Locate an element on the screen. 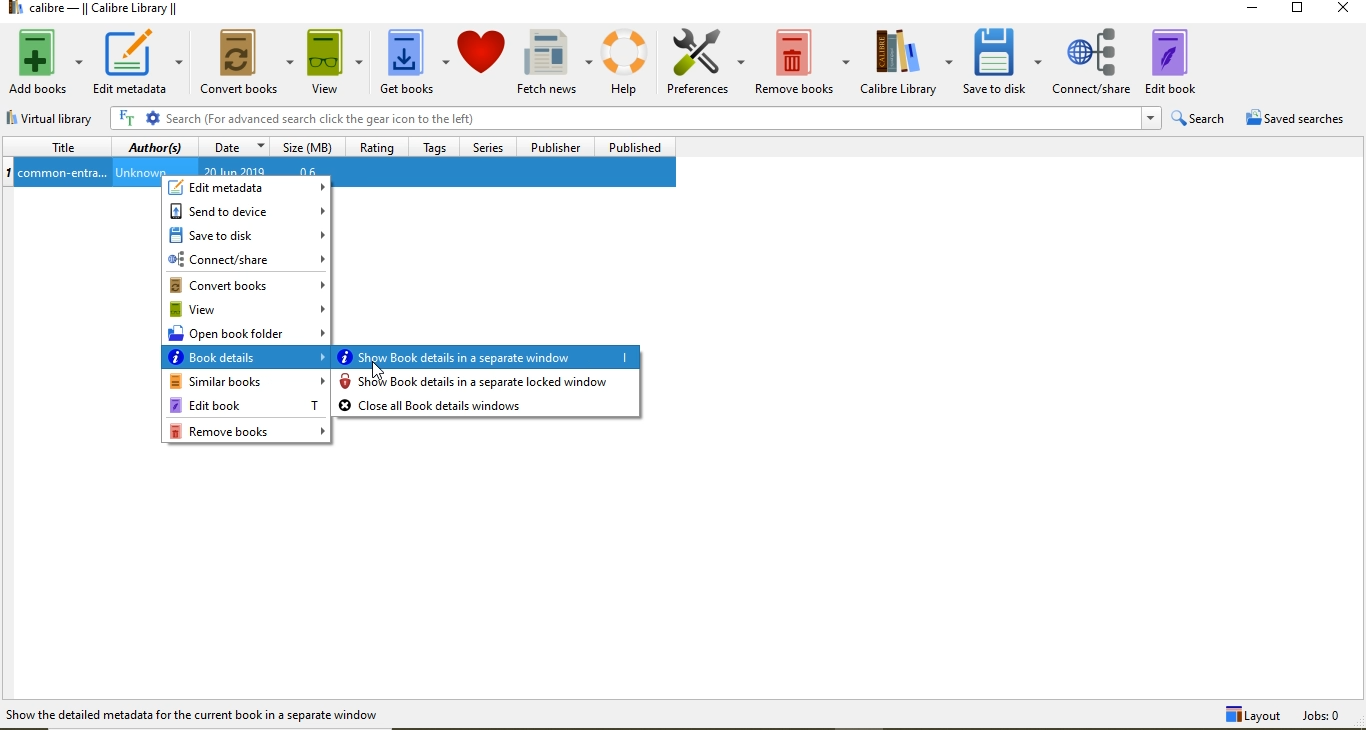 This screenshot has height=730, width=1366. saved searches is located at coordinates (1300, 118).